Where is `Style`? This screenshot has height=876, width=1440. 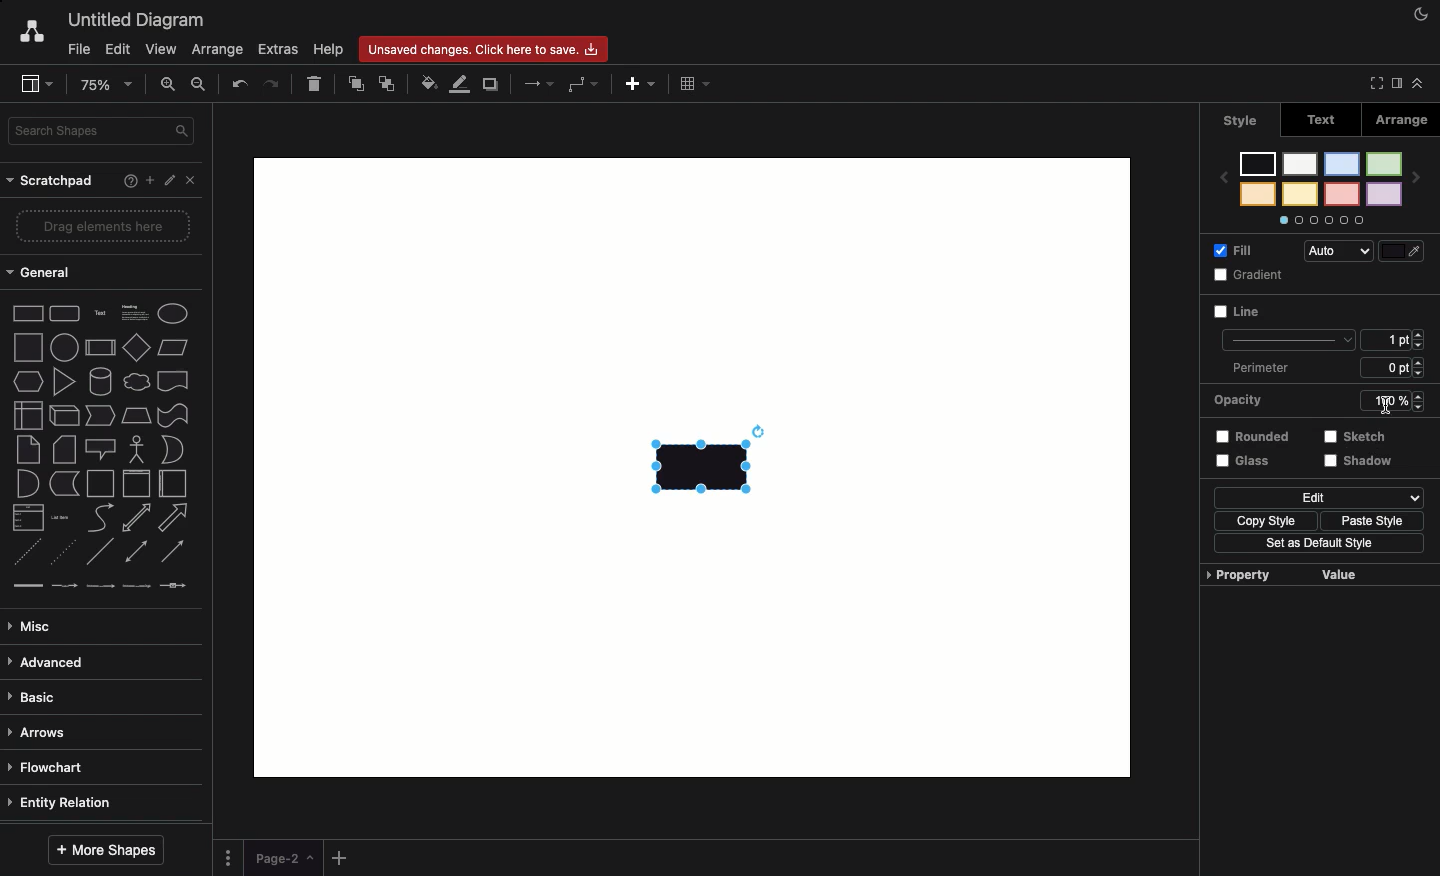
Style is located at coordinates (1235, 122).